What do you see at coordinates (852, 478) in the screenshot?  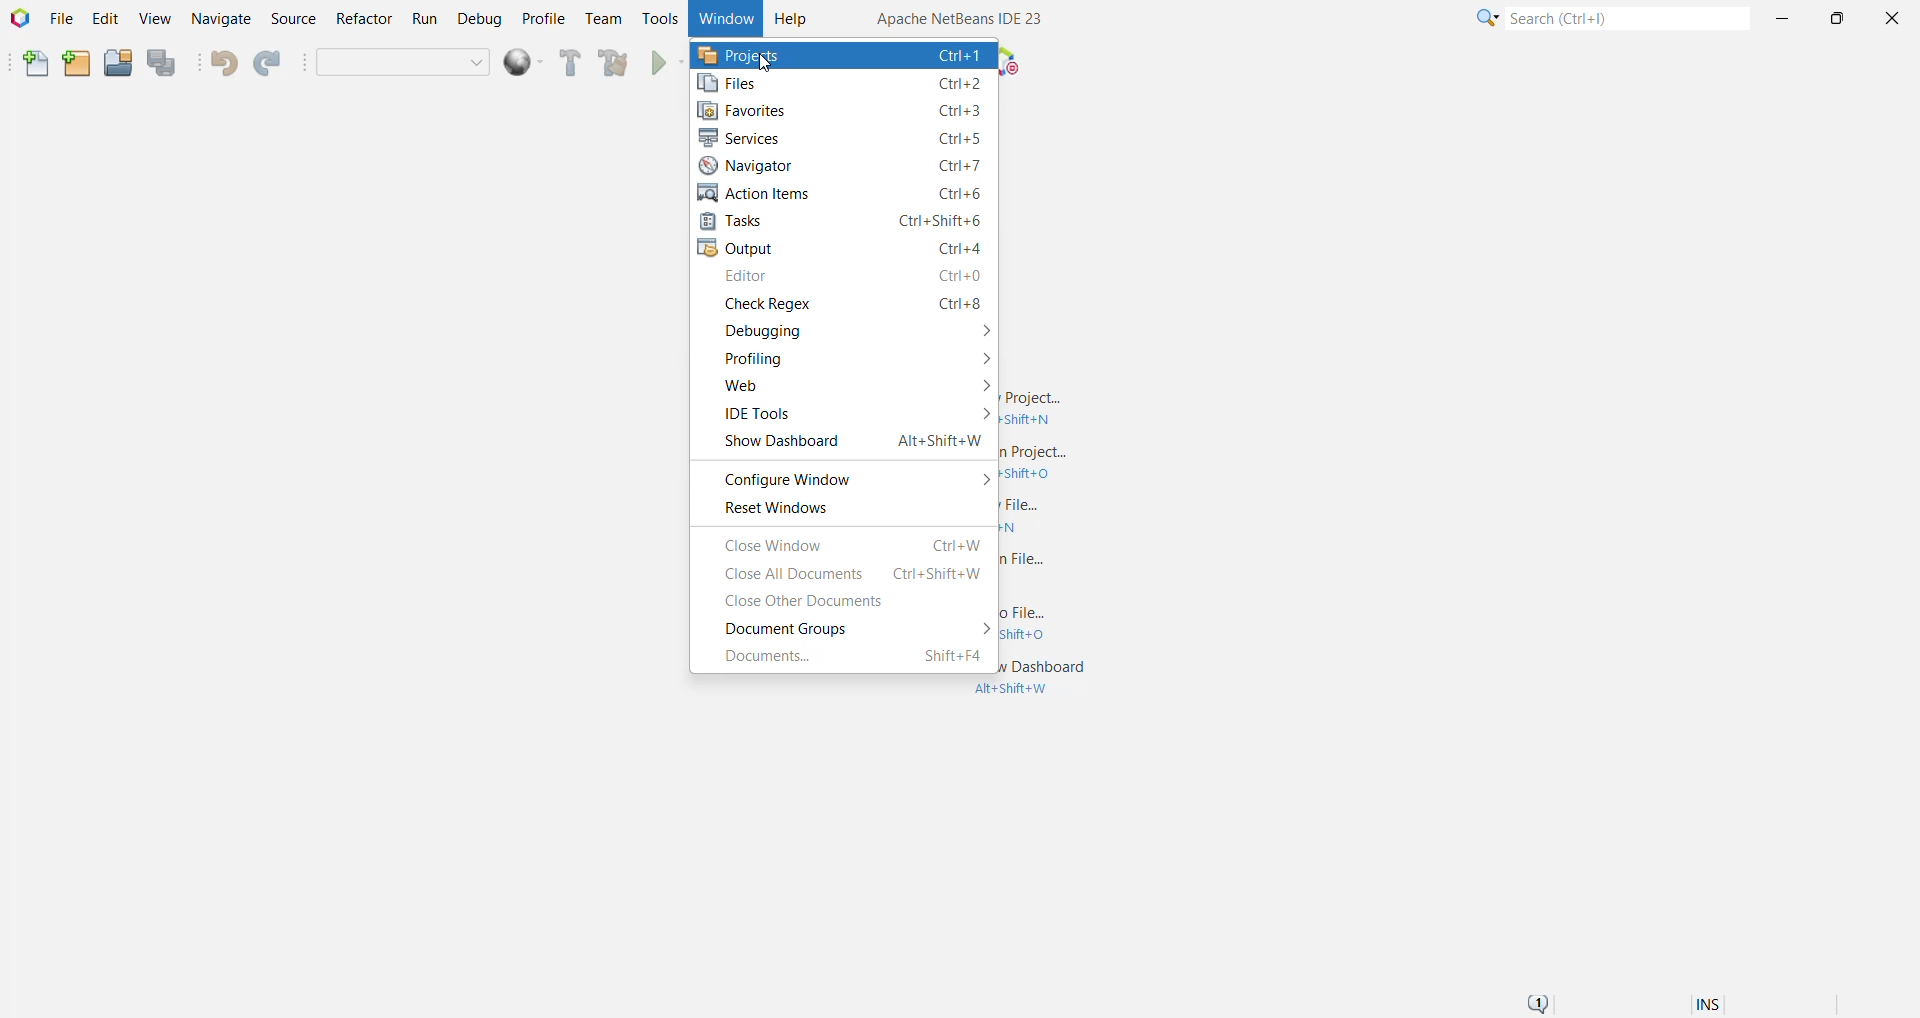 I see `Configure Window` at bounding box center [852, 478].